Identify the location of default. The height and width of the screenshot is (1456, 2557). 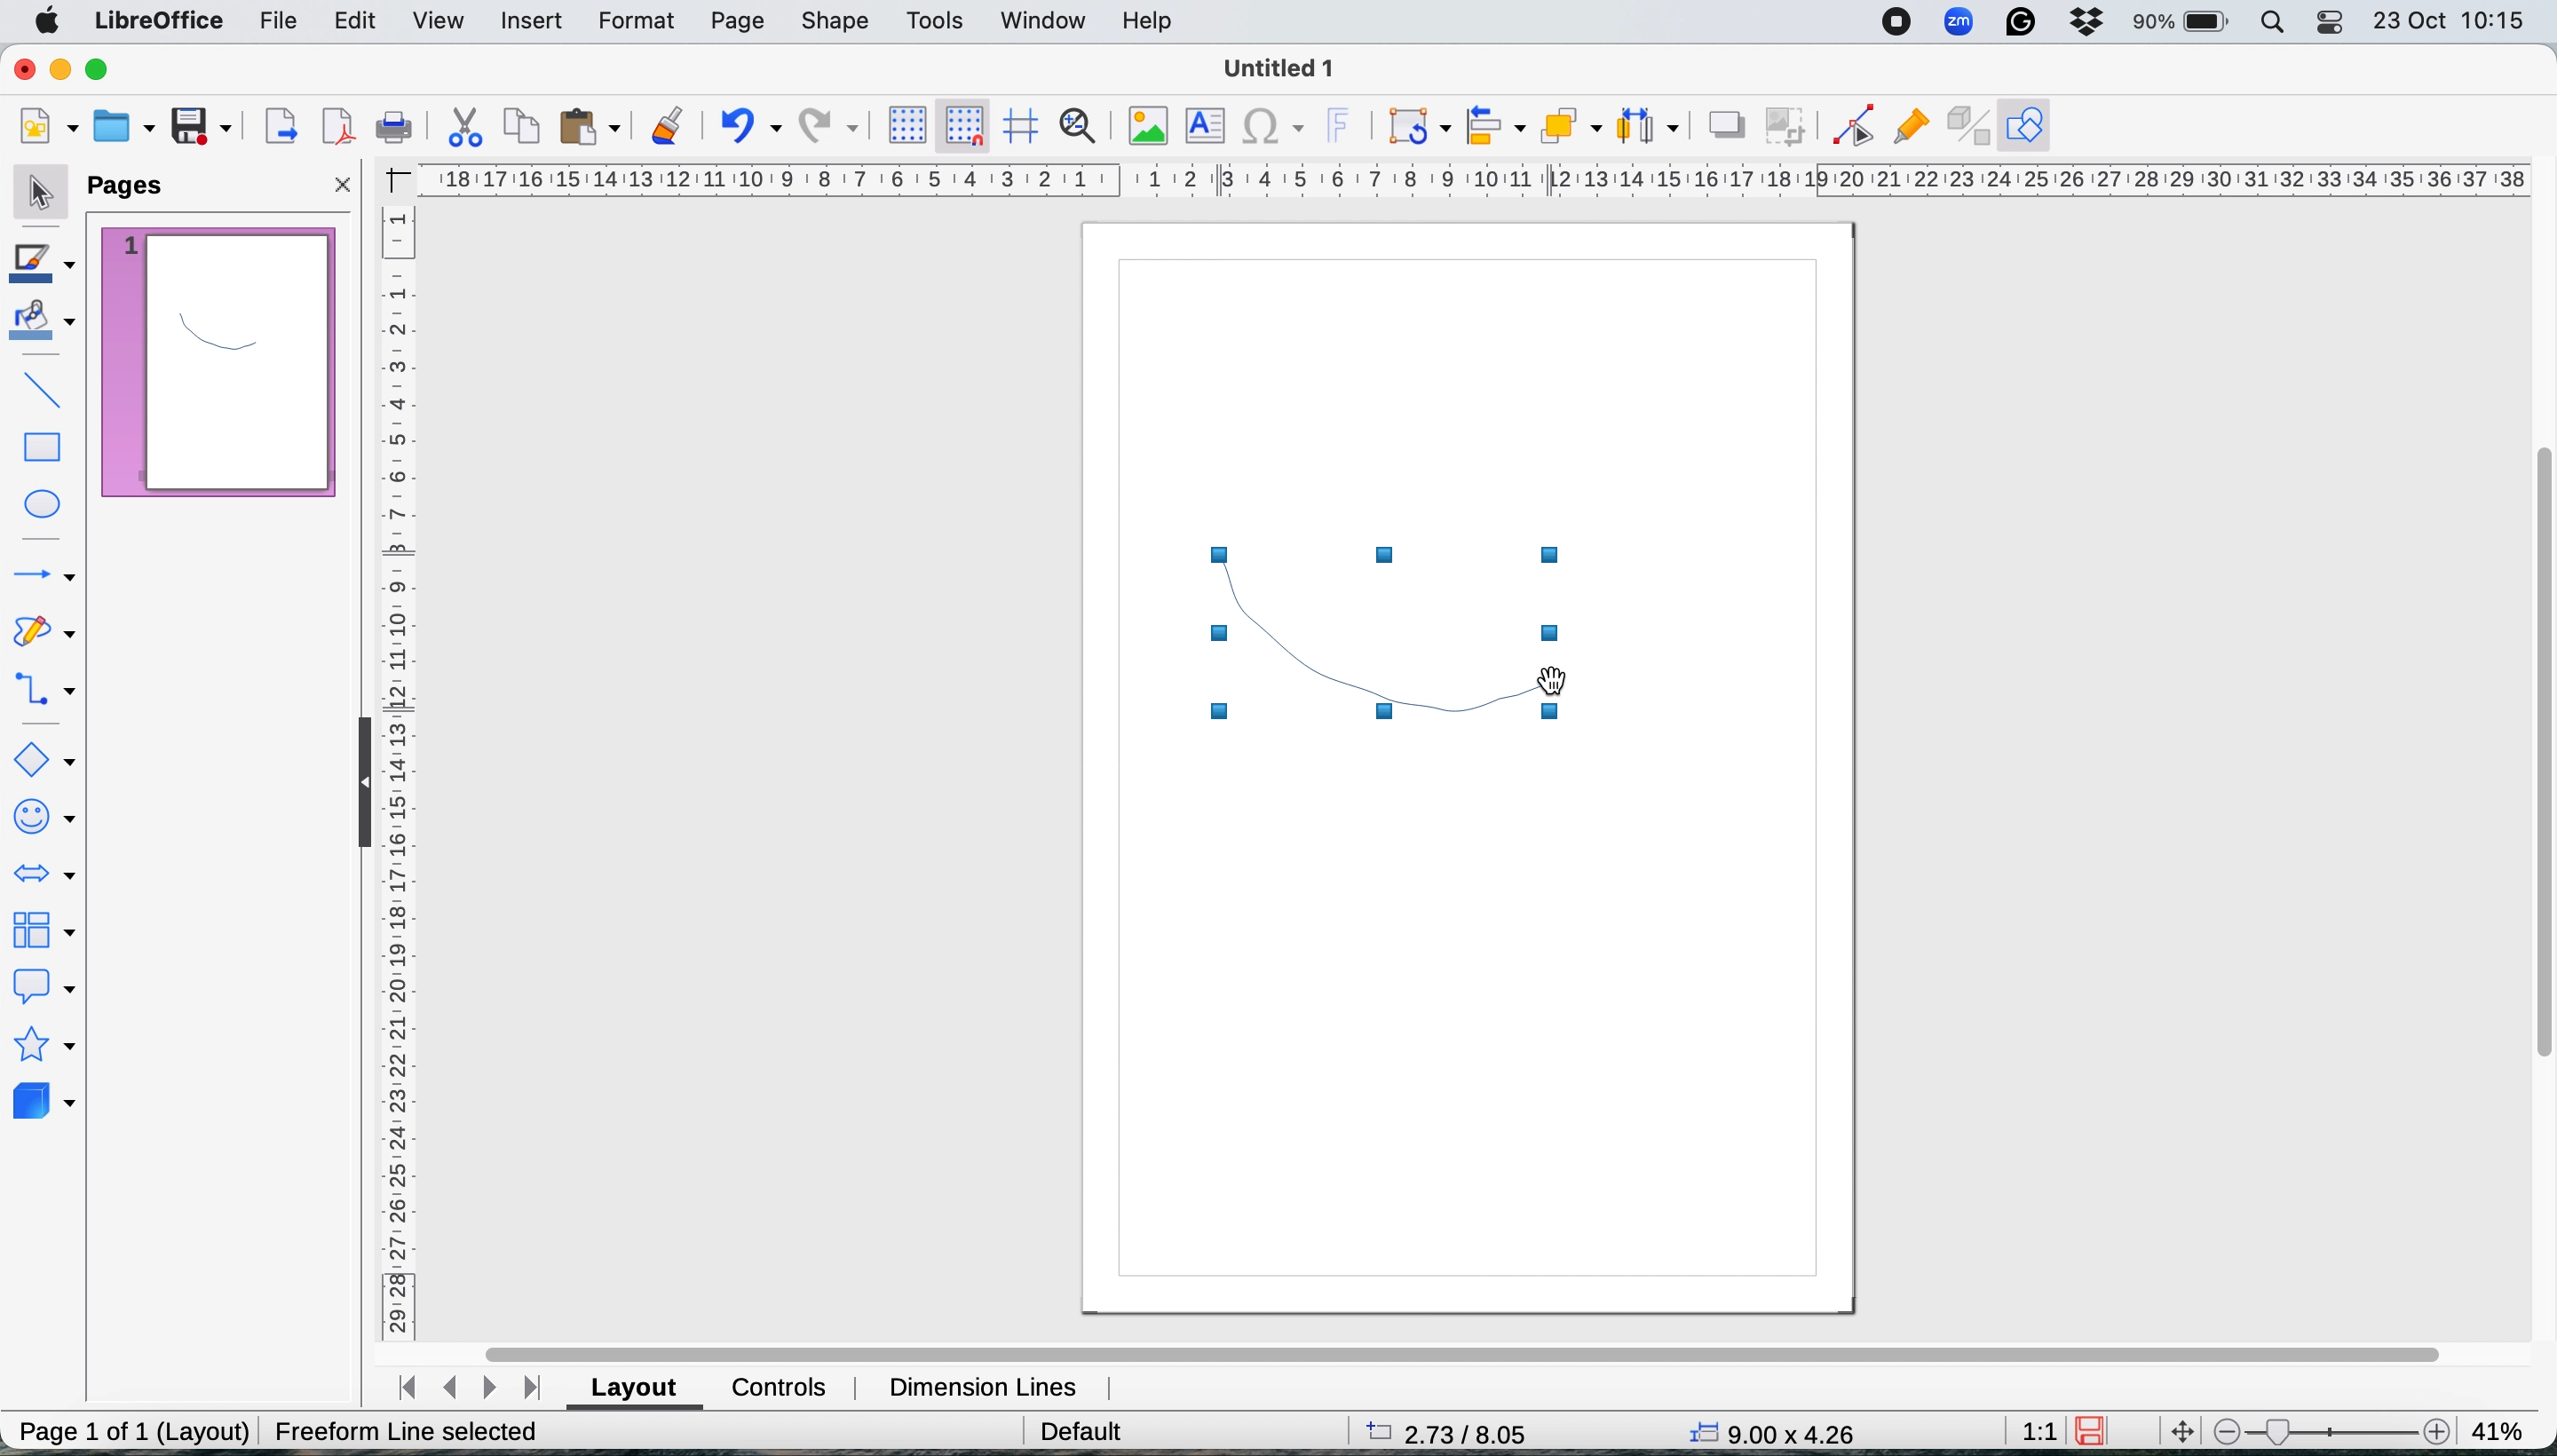
(1081, 1429).